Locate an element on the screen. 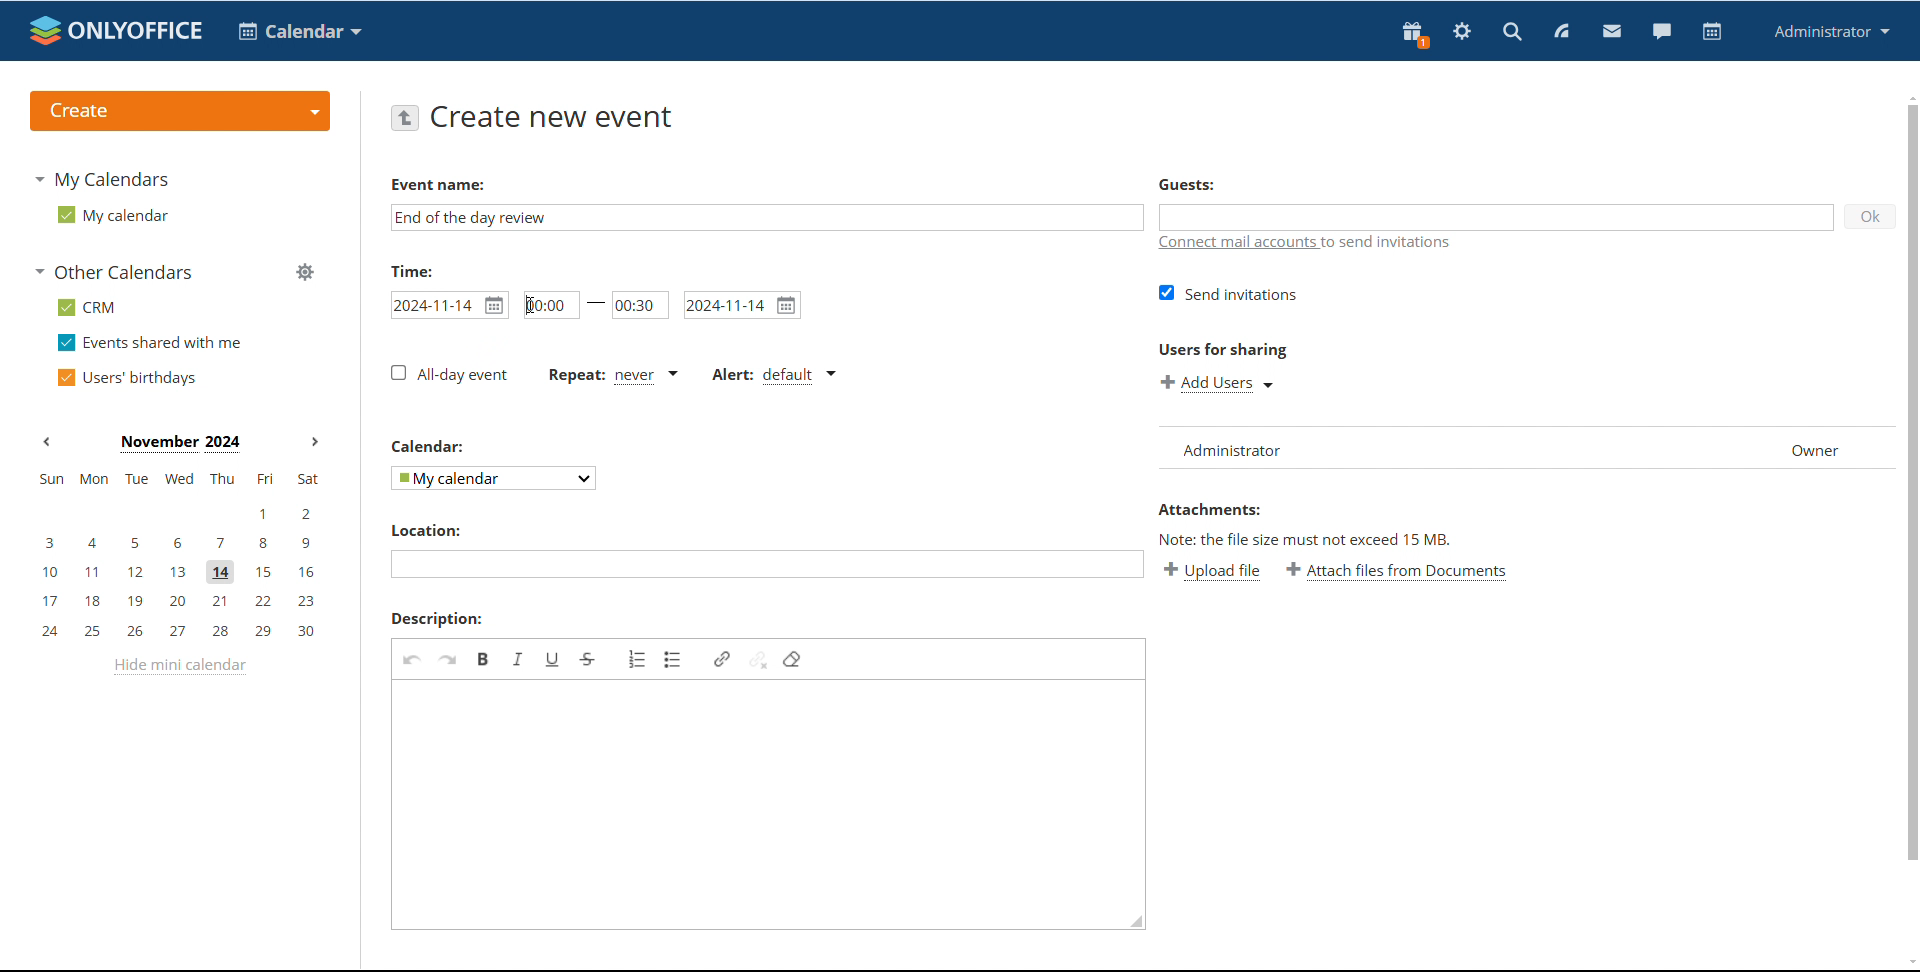  events shared with me is located at coordinates (152, 342).